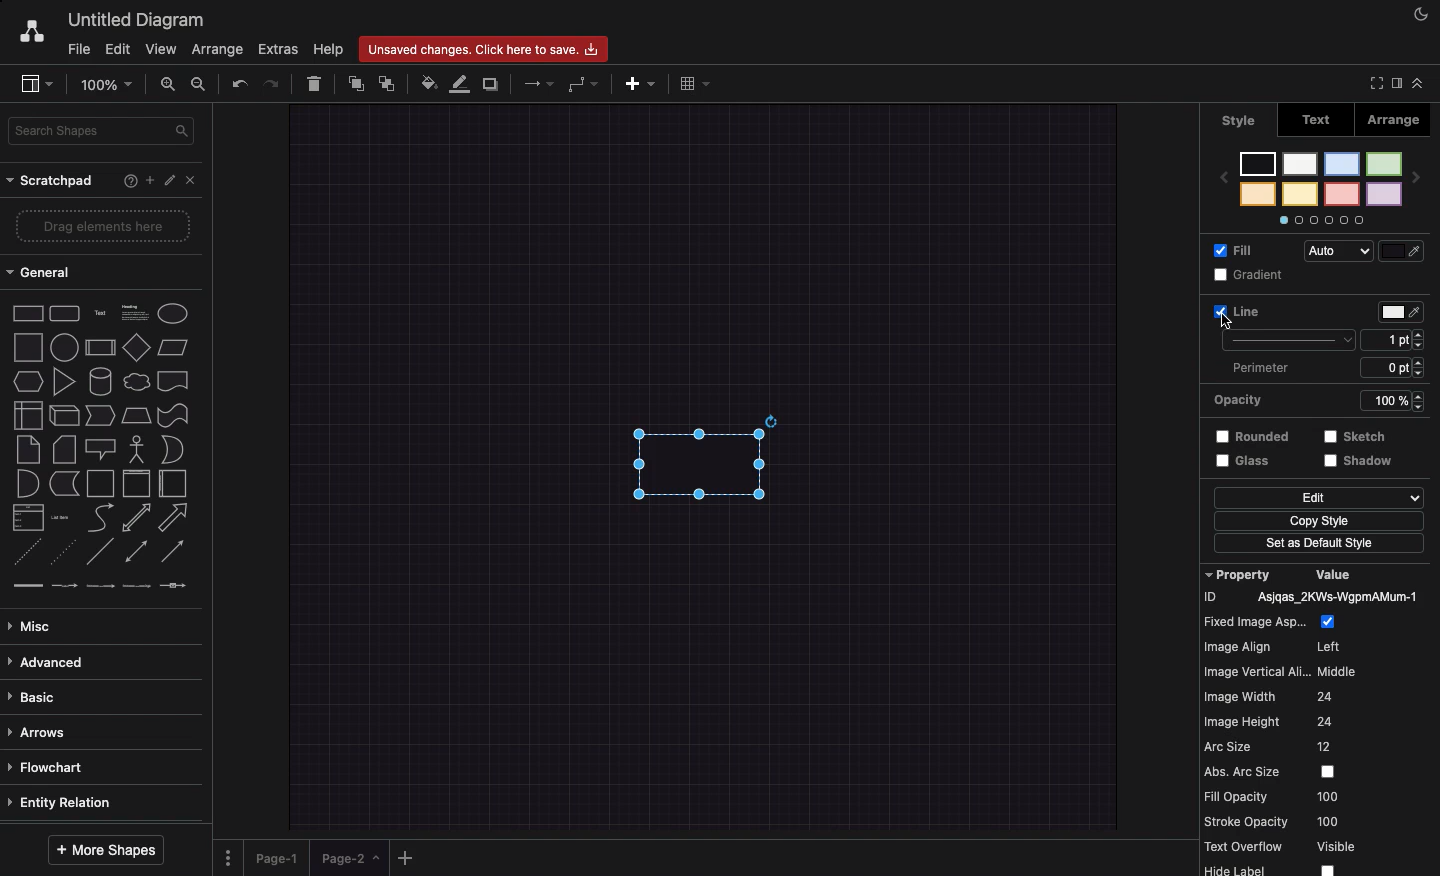 This screenshot has height=876, width=1440. Describe the element at coordinates (1418, 82) in the screenshot. I see `Collapse` at that location.